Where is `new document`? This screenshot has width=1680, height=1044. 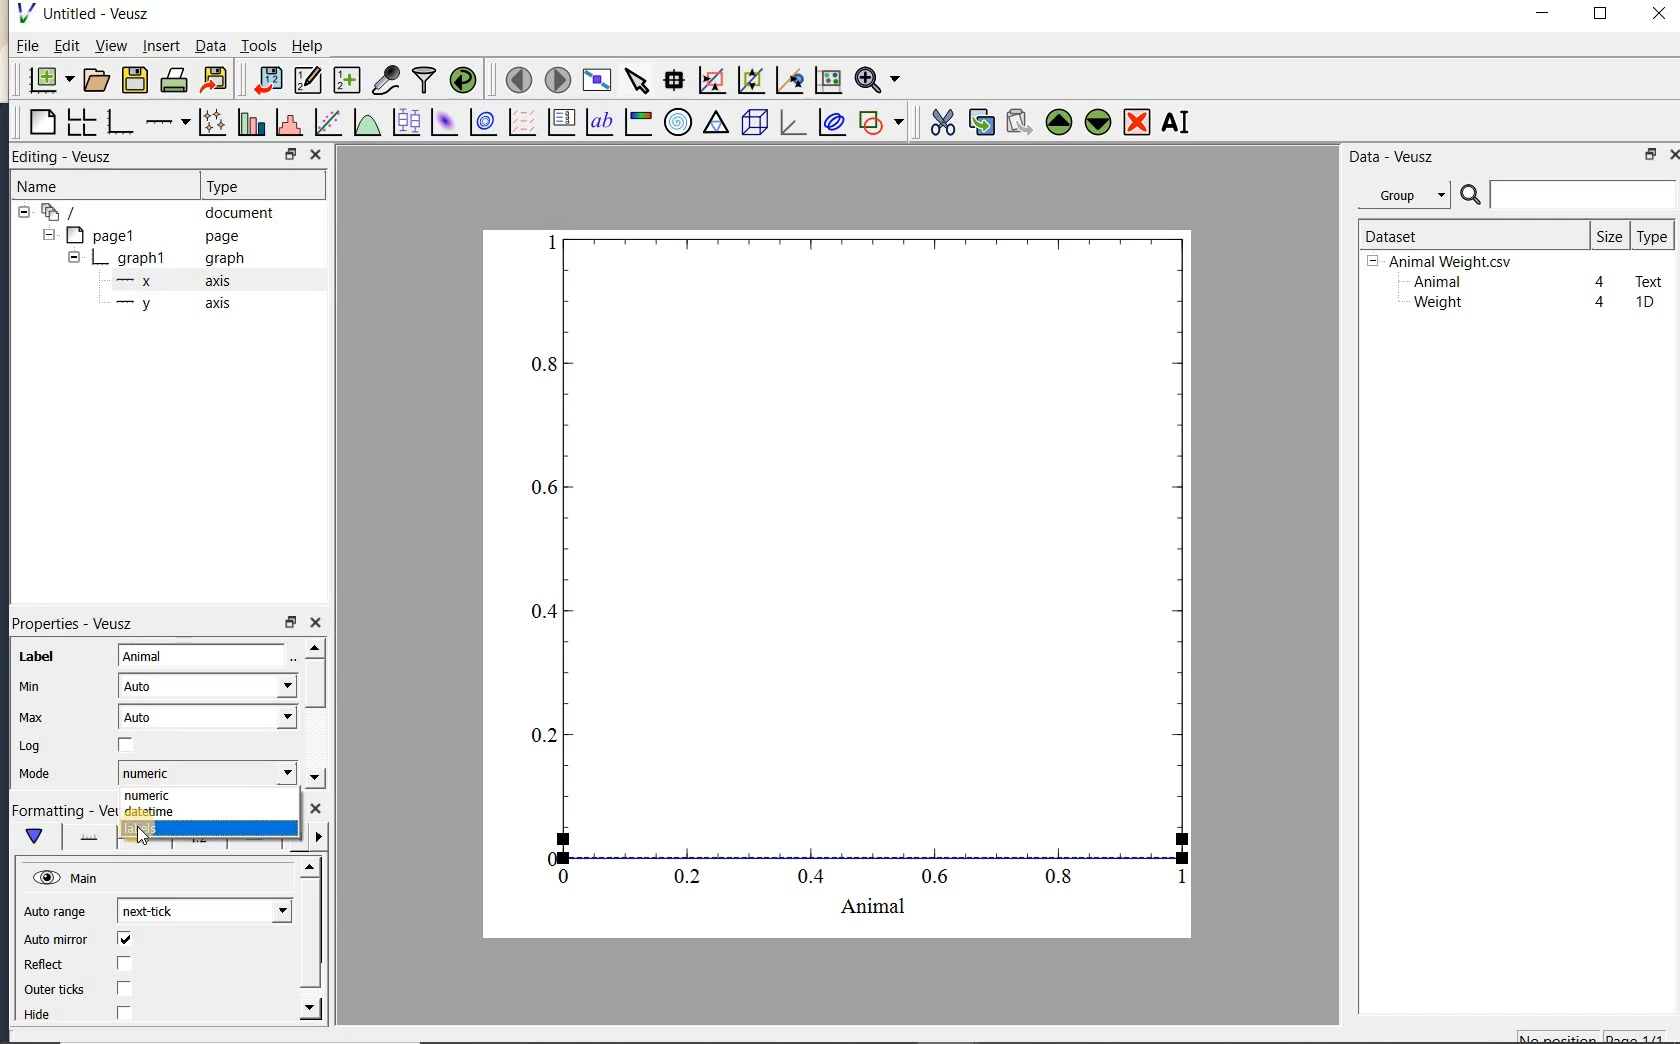
new document is located at coordinates (46, 80).